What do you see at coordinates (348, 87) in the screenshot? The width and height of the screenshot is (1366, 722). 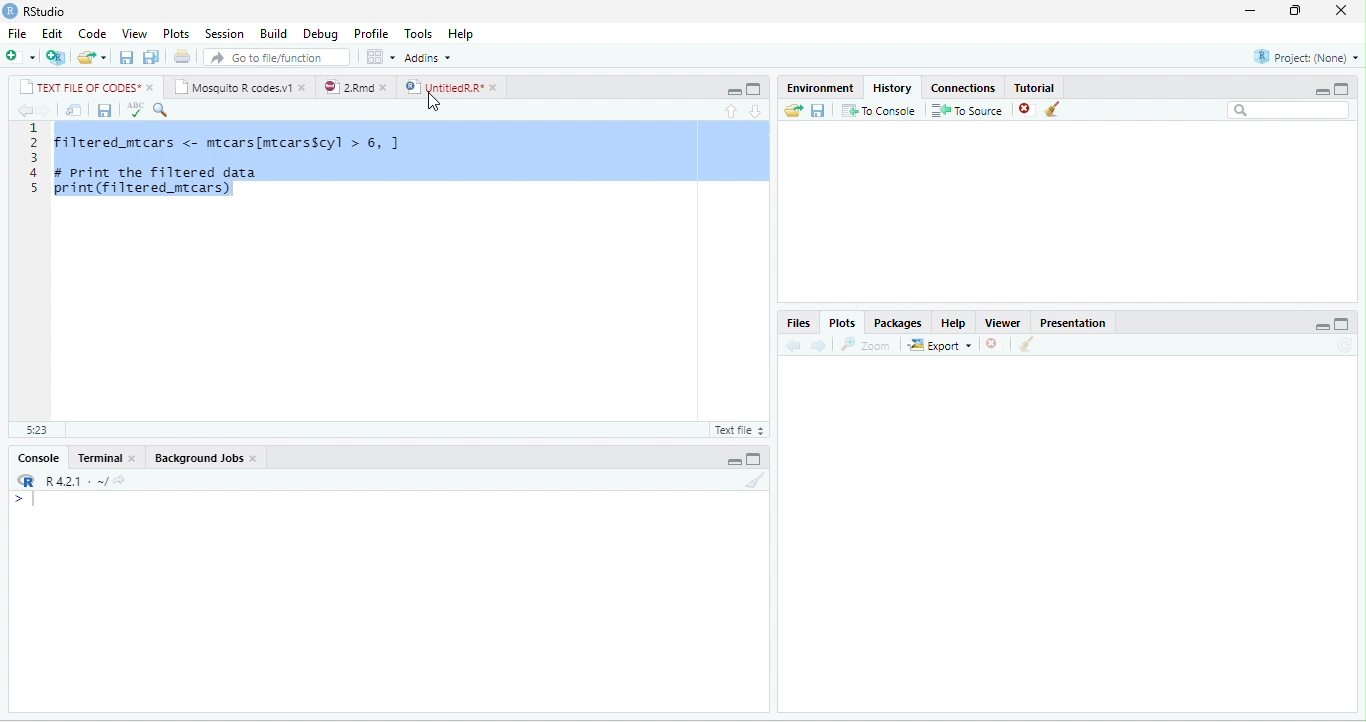 I see `2.Rmd` at bounding box center [348, 87].